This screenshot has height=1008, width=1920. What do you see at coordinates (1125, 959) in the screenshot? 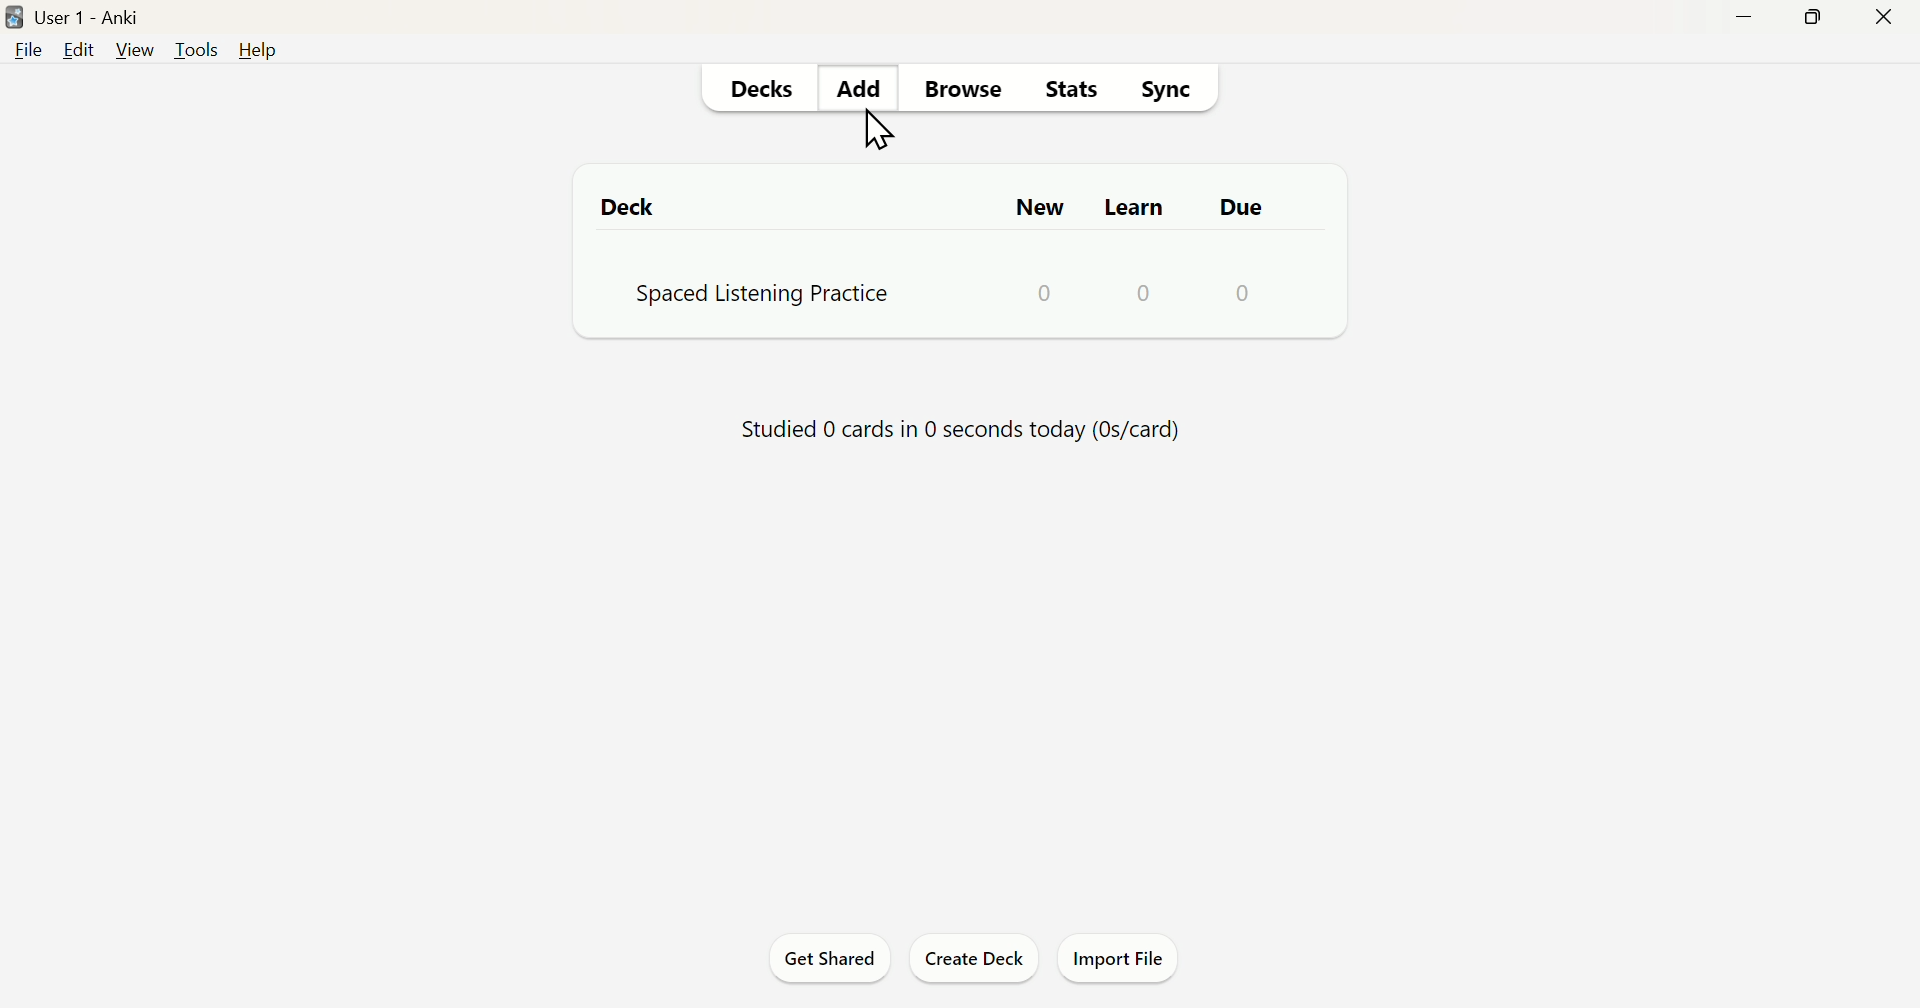
I see `Import File` at bounding box center [1125, 959].